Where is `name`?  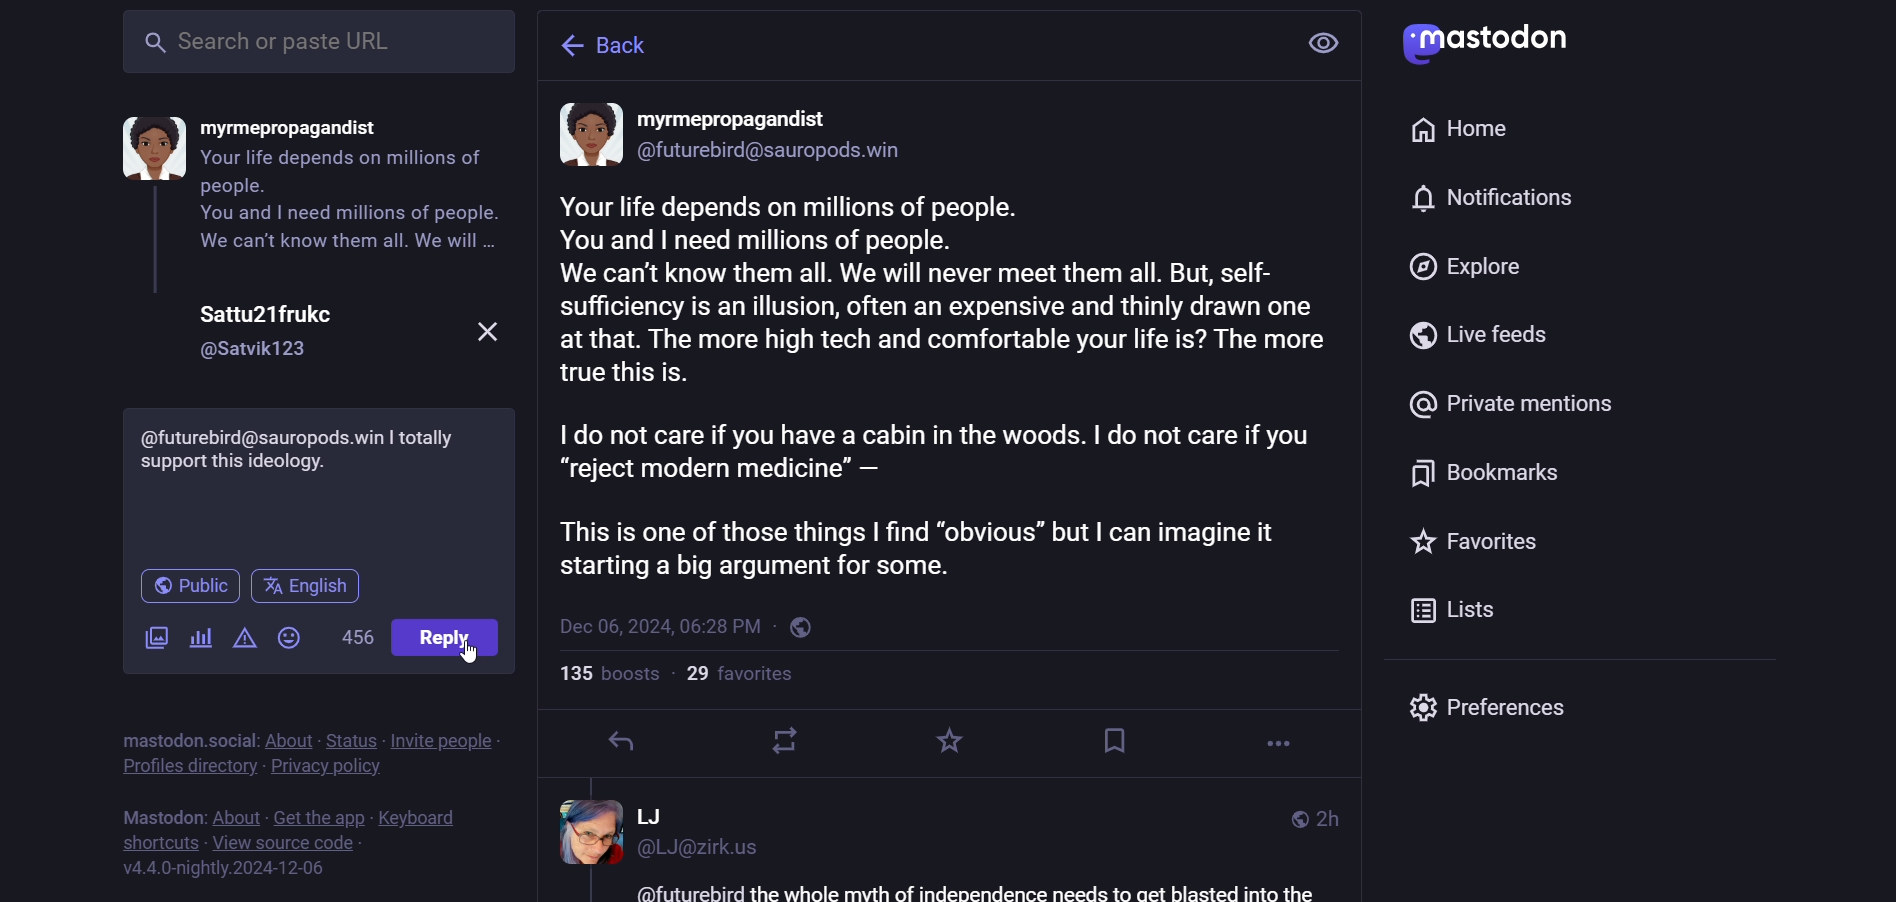
name is located at coordinates (741, 120).